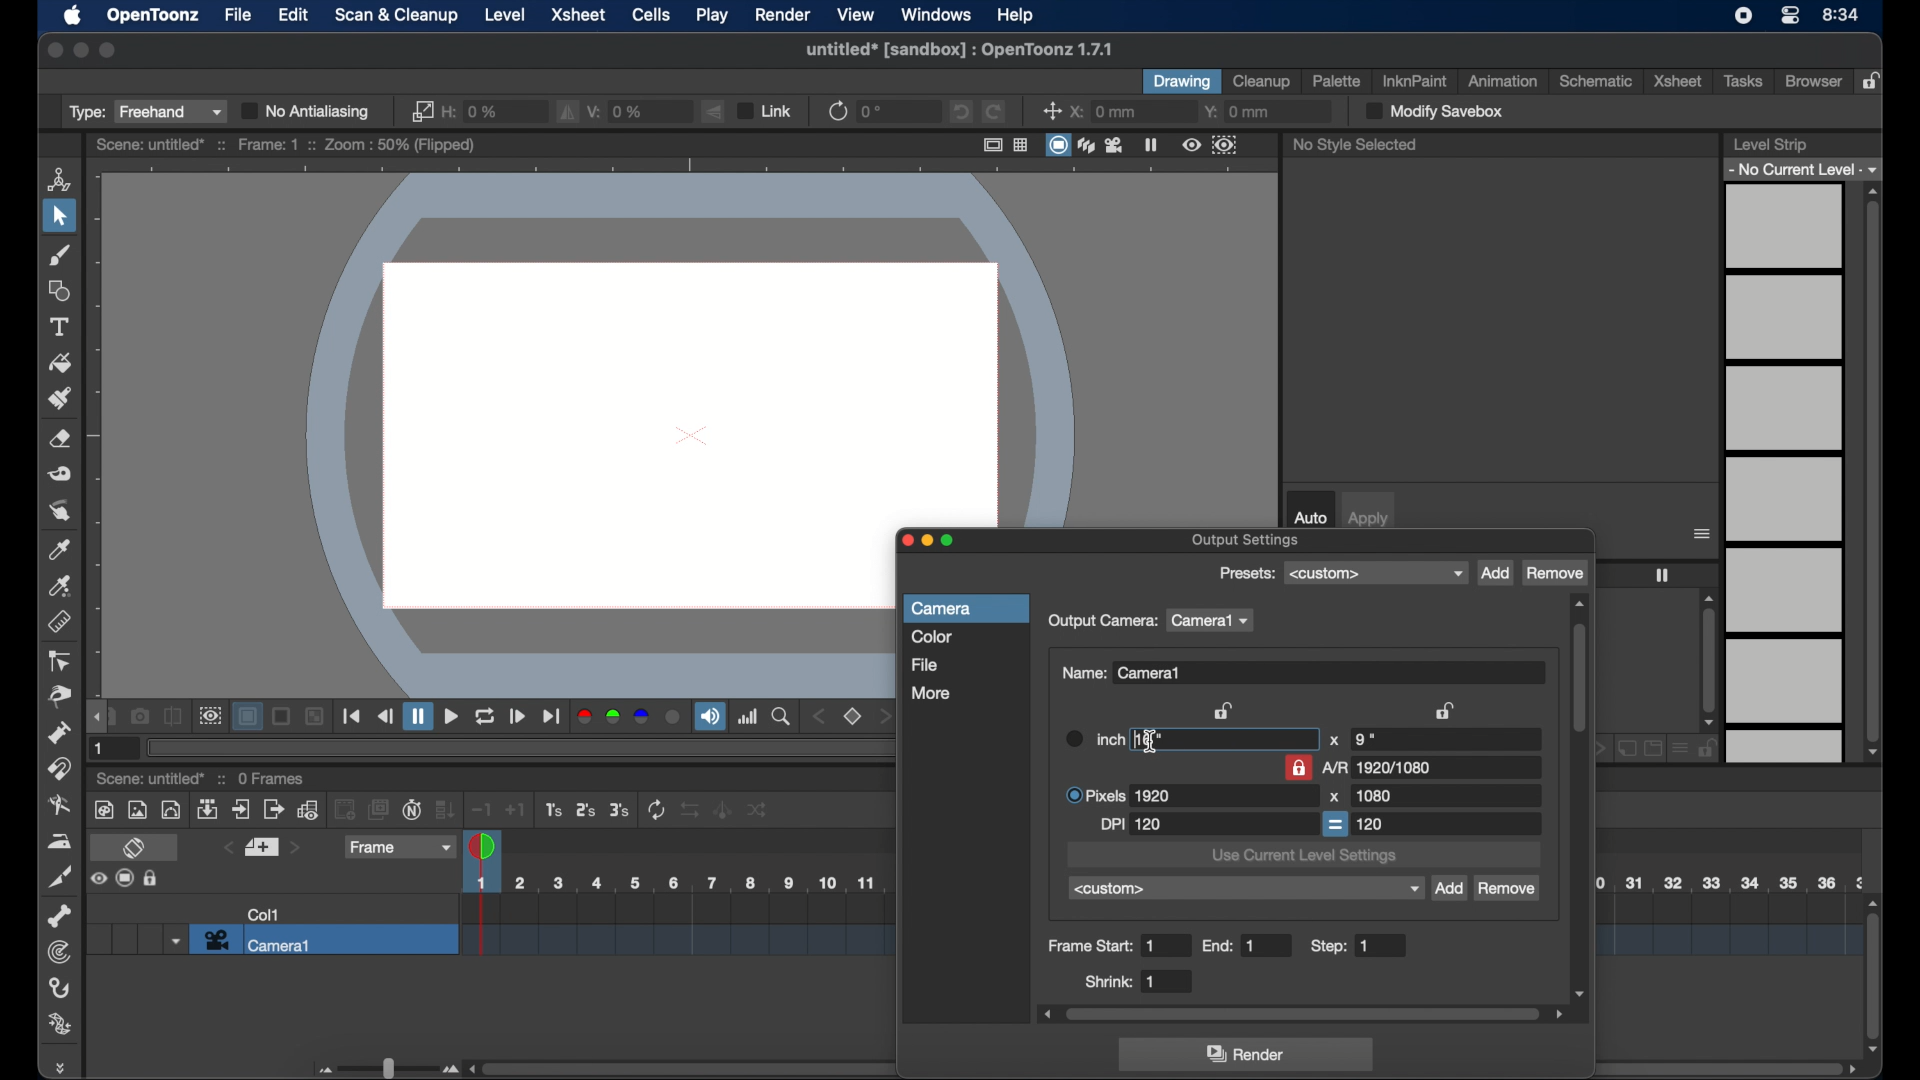  I want to click on tape tool, so click(61, 474).